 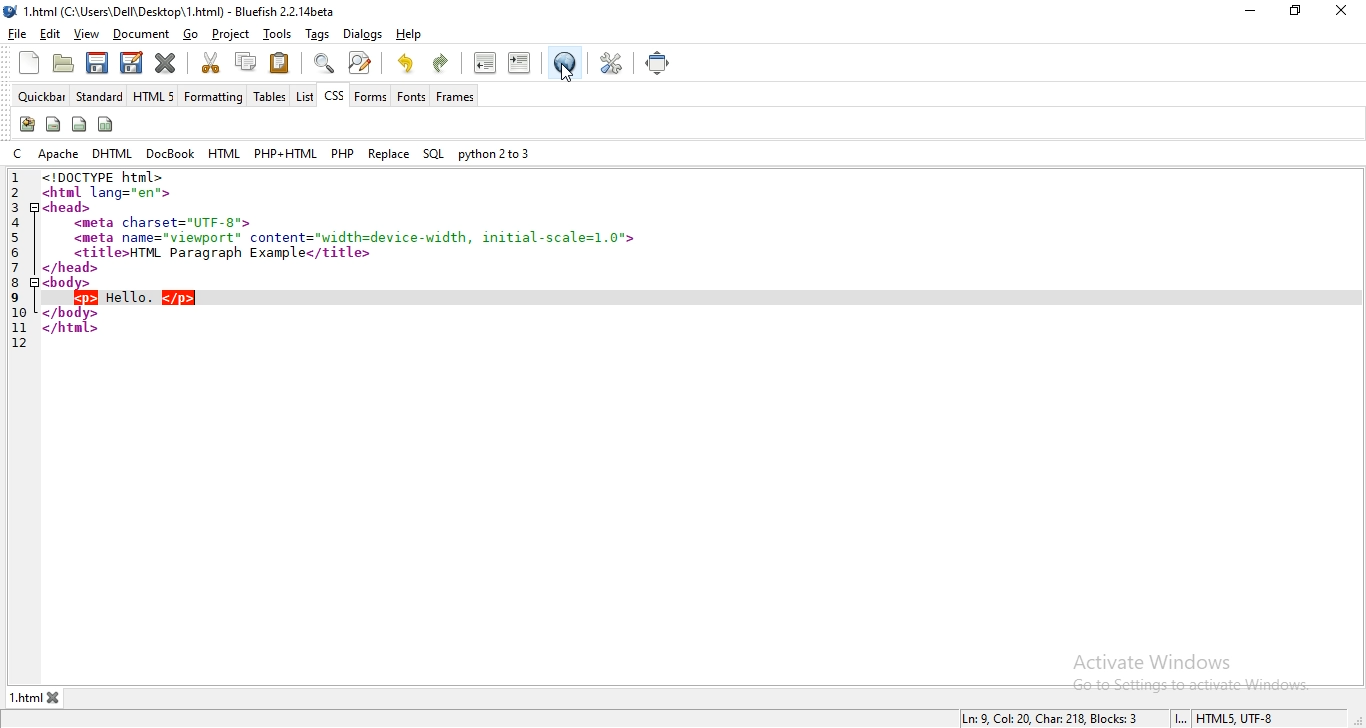 I want to click on indent, so click(x=522, y=64).